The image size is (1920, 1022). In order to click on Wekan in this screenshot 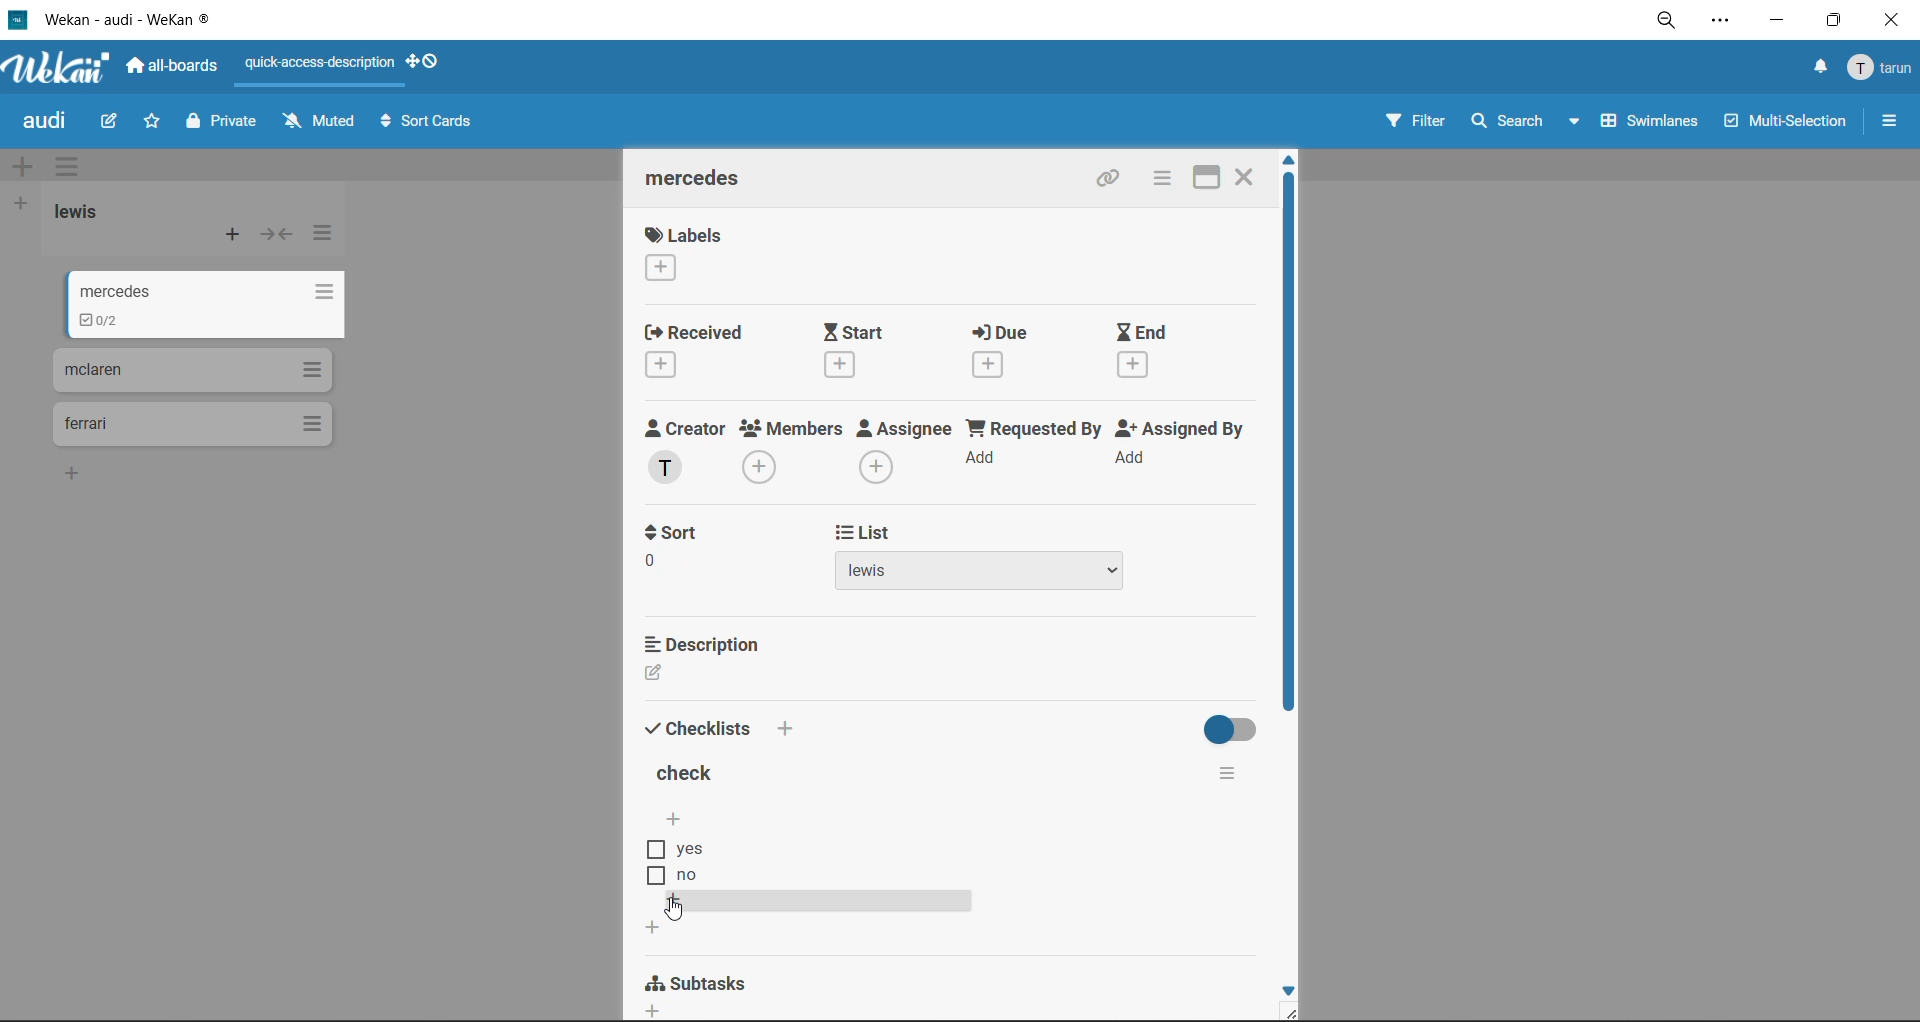, I will do `click(59, 64)`.